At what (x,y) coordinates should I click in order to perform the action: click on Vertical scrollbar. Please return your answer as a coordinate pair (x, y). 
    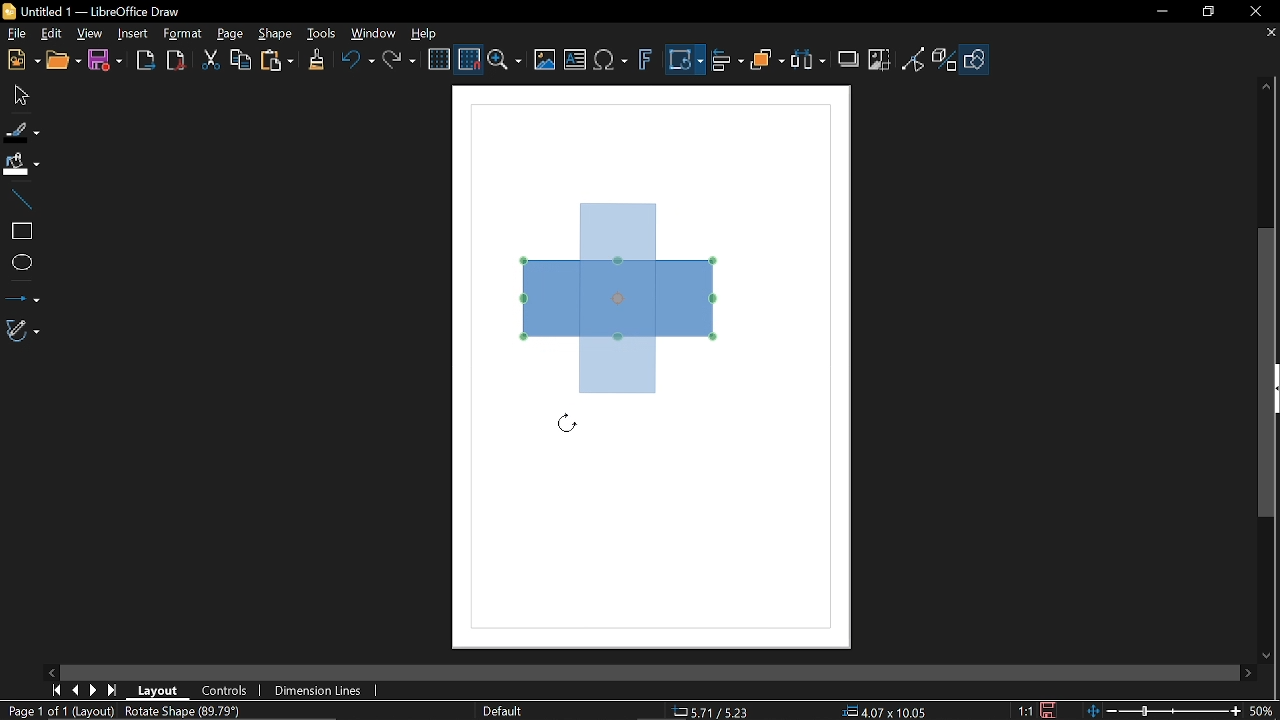
    Looking at the image, I should click on (1267, 372).